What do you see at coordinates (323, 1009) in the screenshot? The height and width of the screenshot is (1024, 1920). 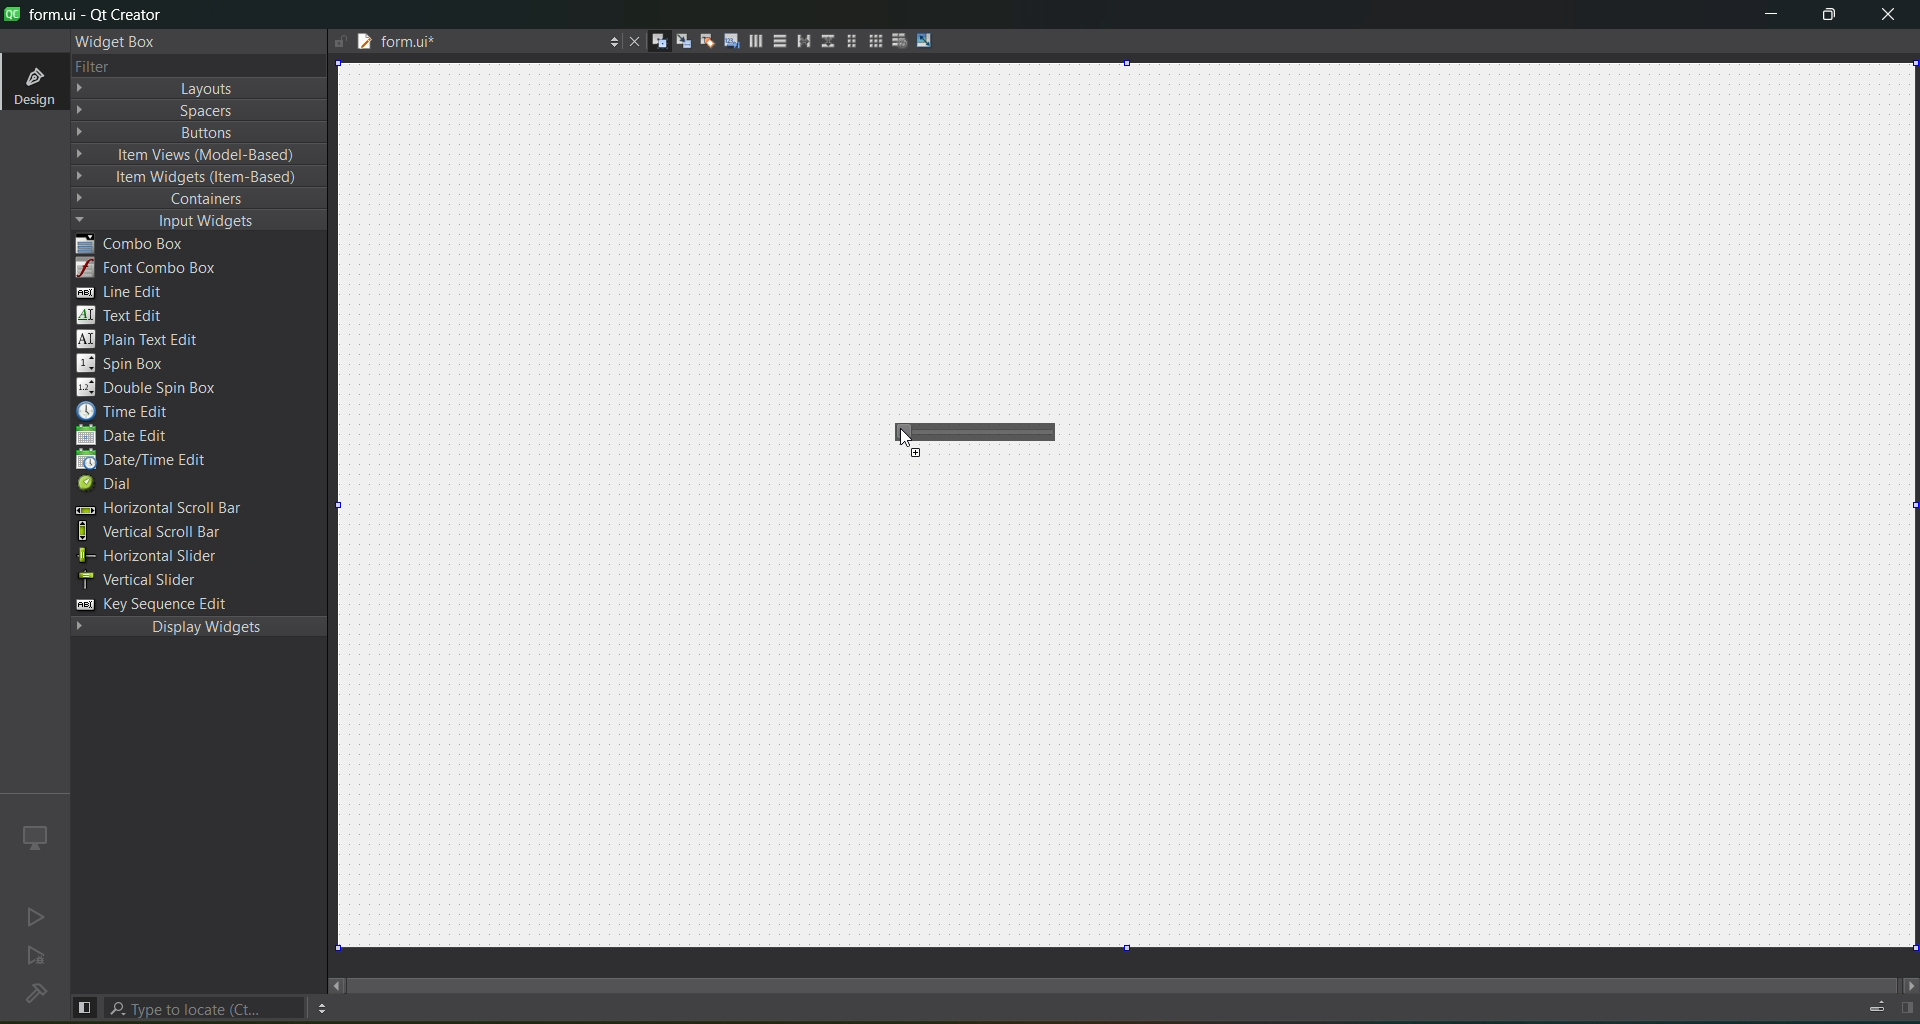 I see `option` at bounding box center [323, 1009].